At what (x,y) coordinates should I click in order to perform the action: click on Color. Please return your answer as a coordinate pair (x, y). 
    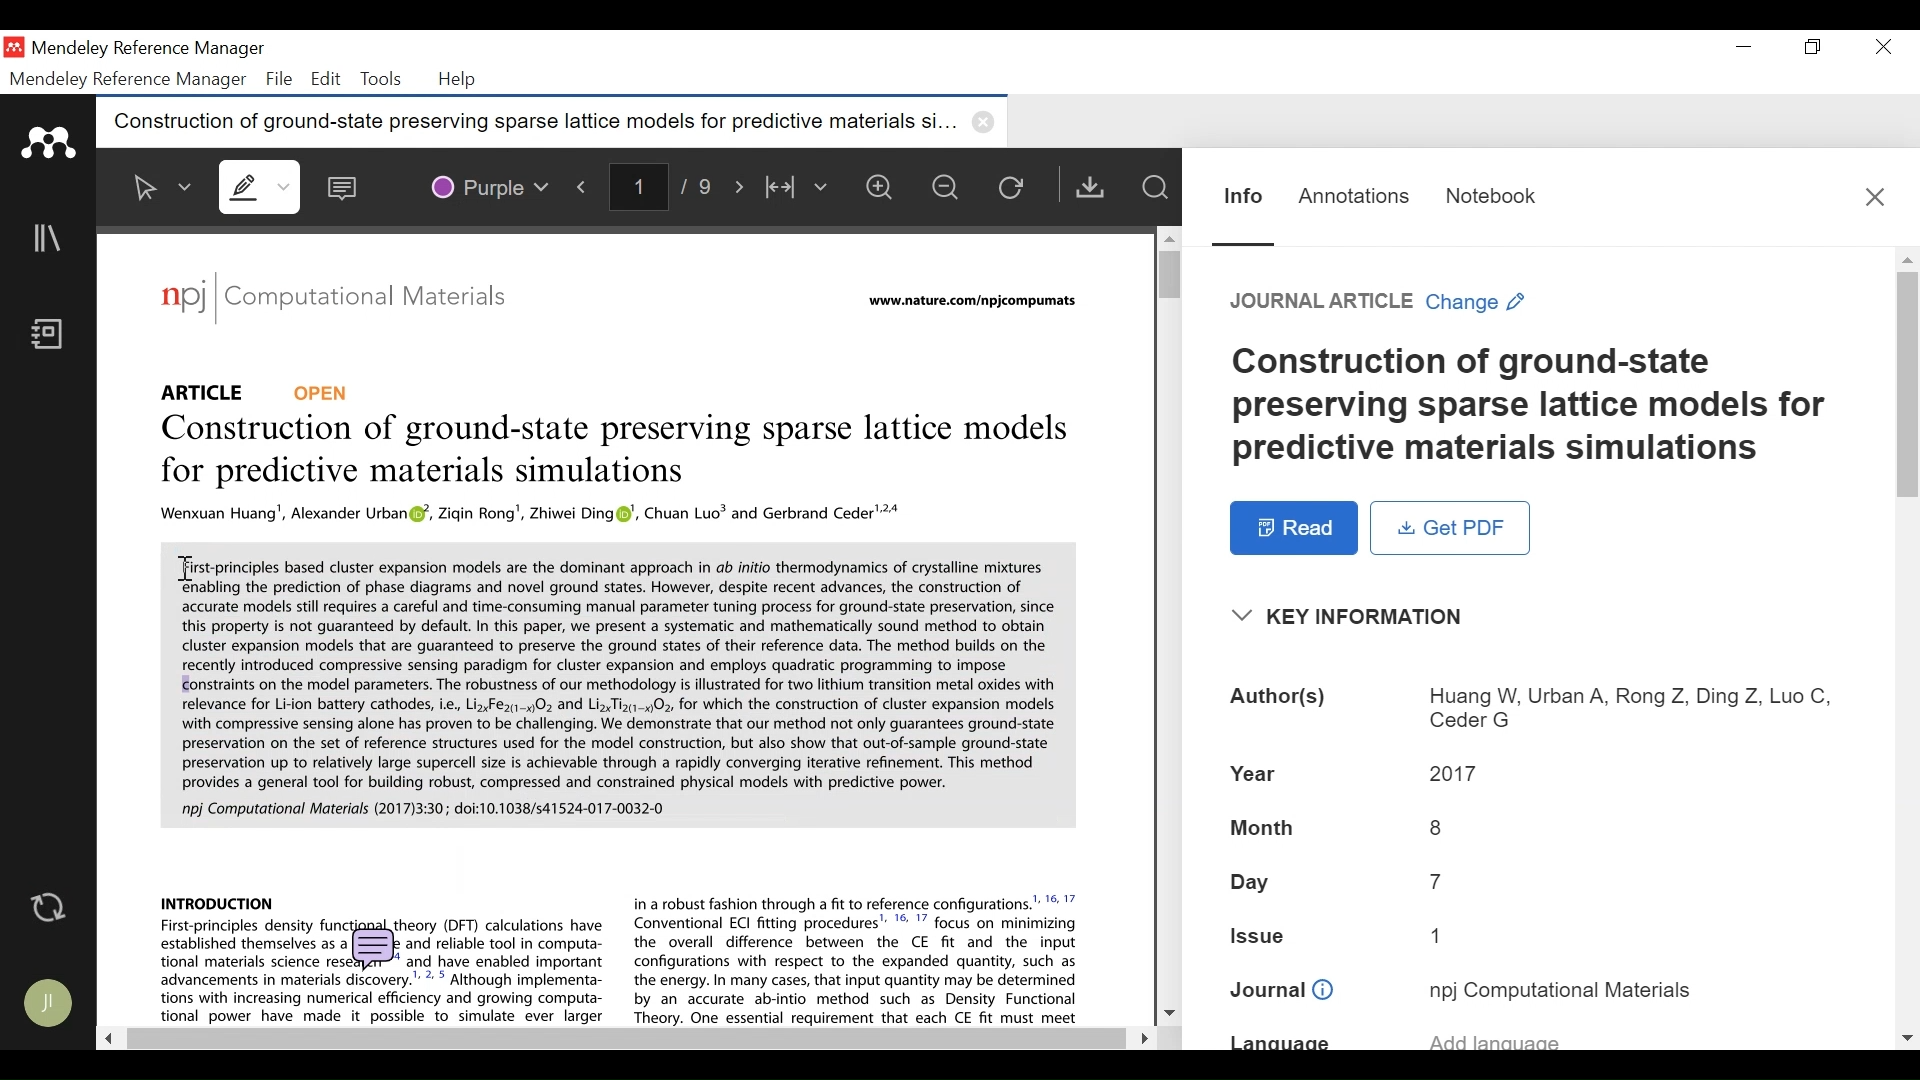
    Looking at the image, I should click on (488, 184).